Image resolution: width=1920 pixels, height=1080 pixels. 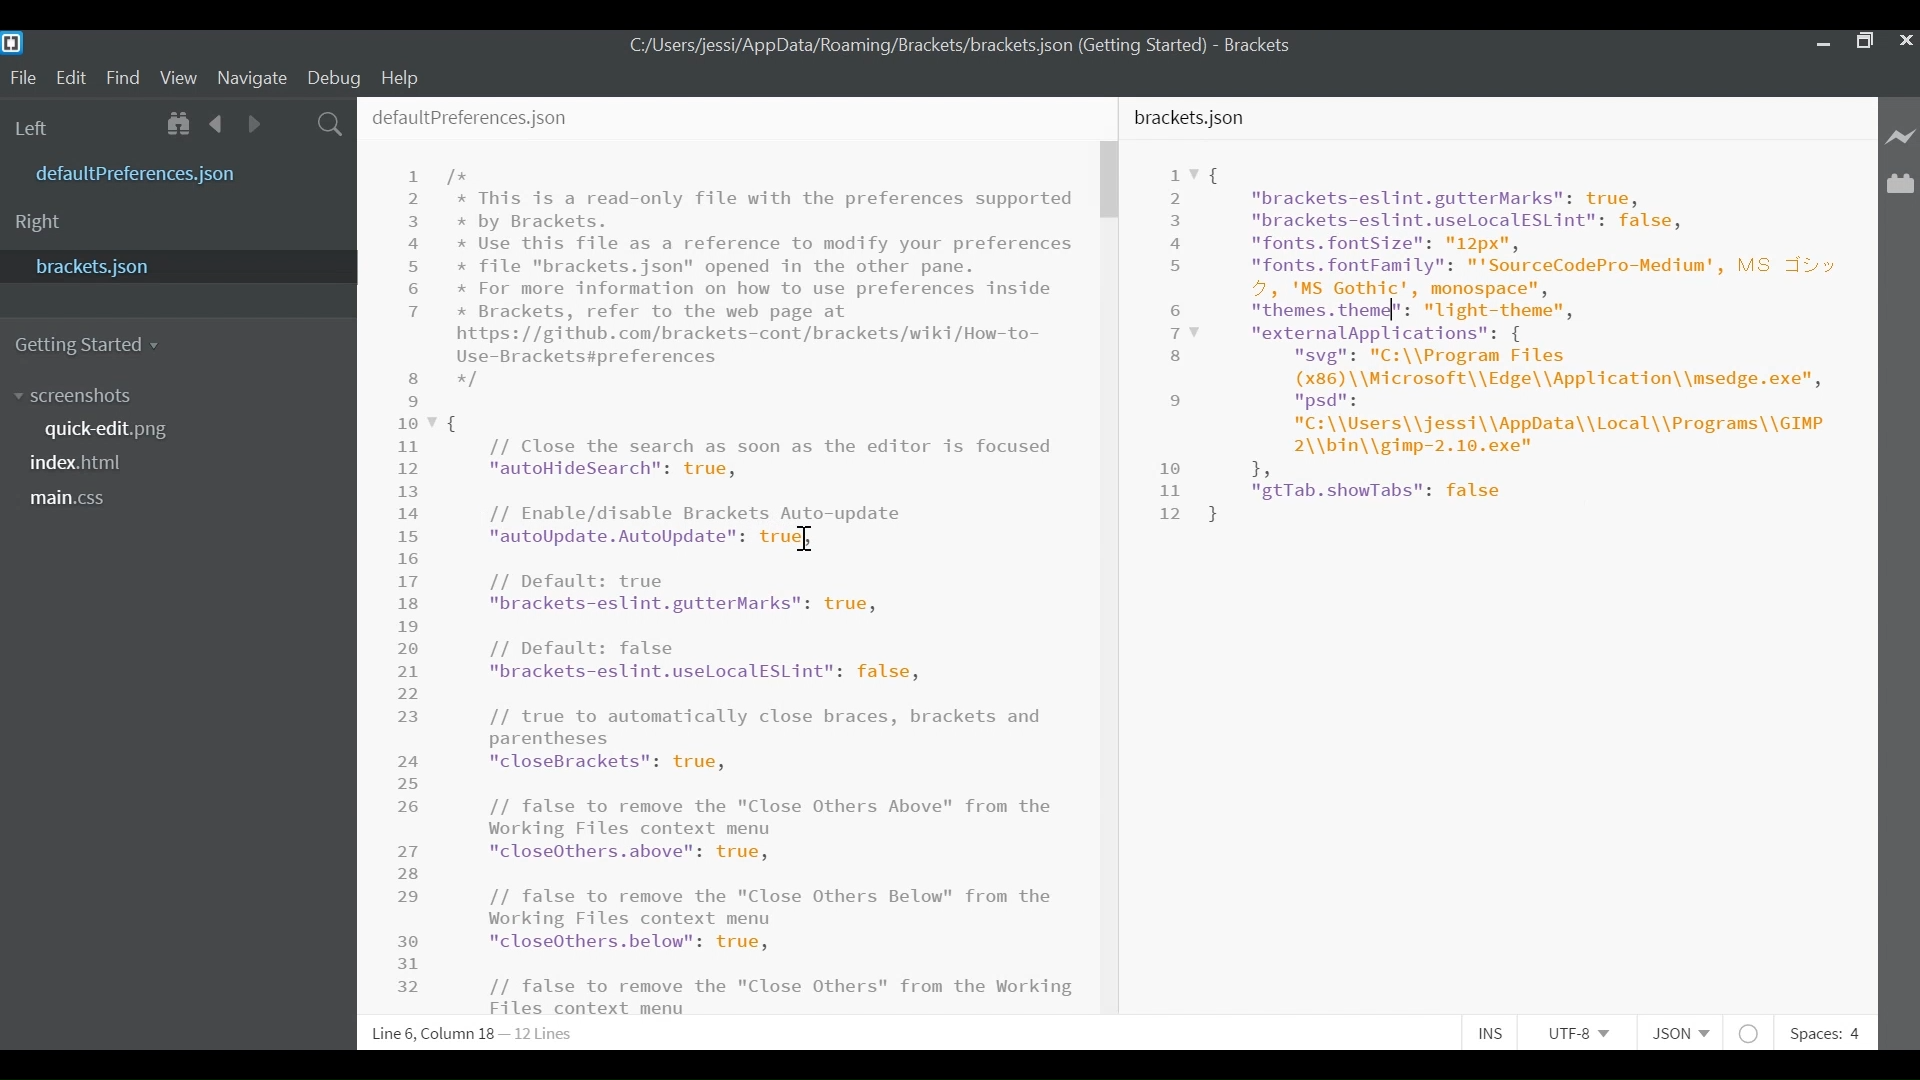 What do you see at coordinates (179, 77) in the screenshot?
I see `View` at bounding box center [179, 77].